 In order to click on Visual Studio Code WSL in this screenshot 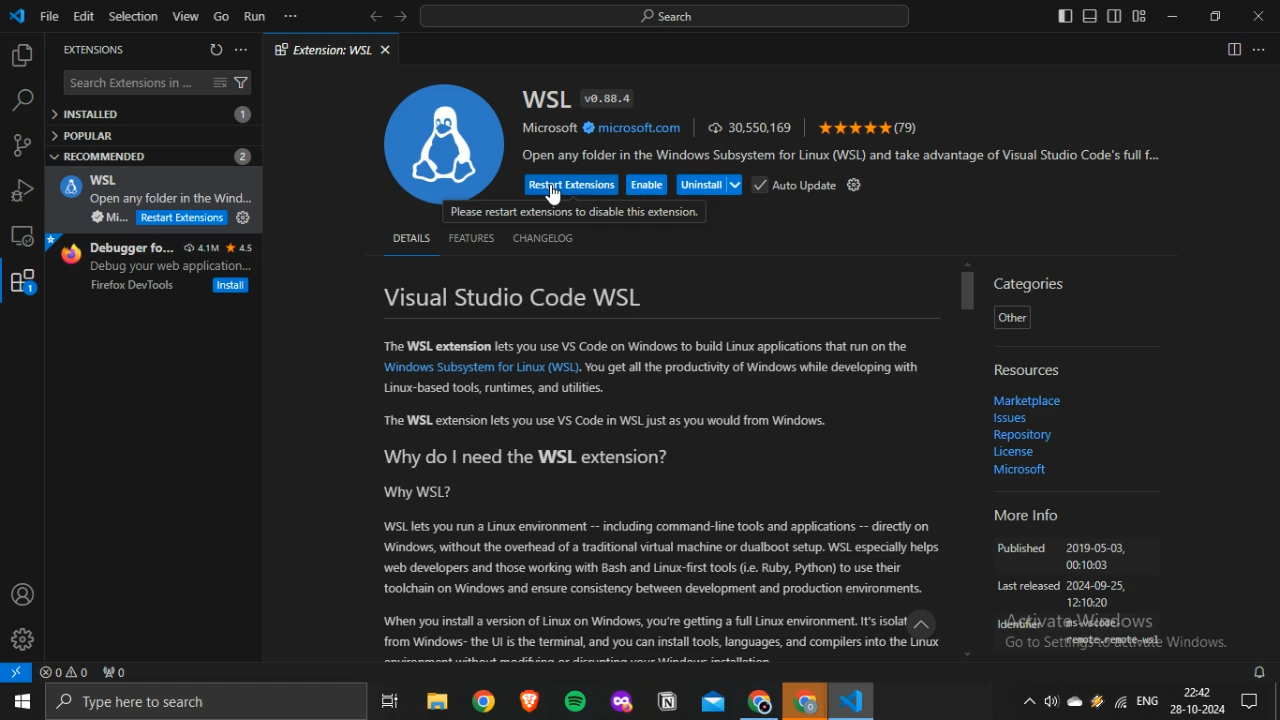, I will do `click(514, 297)`.